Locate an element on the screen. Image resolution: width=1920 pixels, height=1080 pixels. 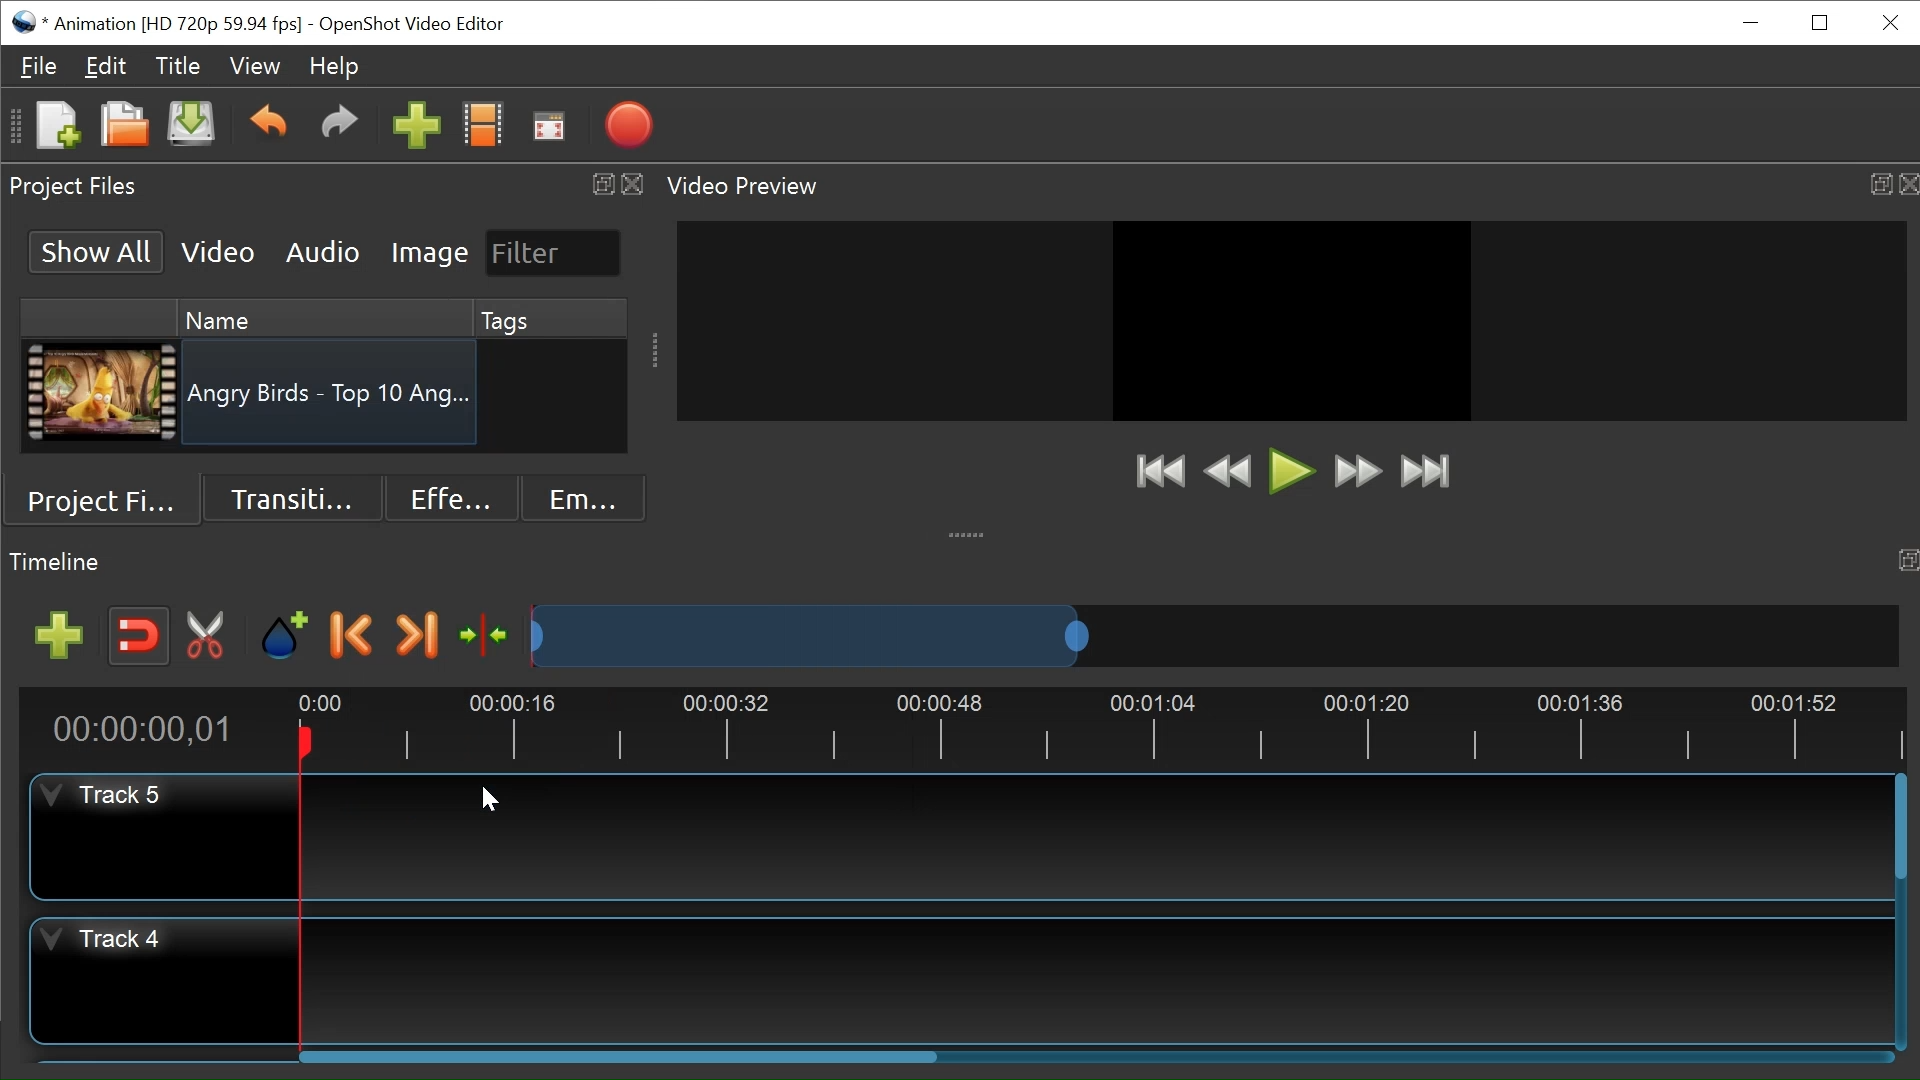
Undo is located at coordinates (268, 127).